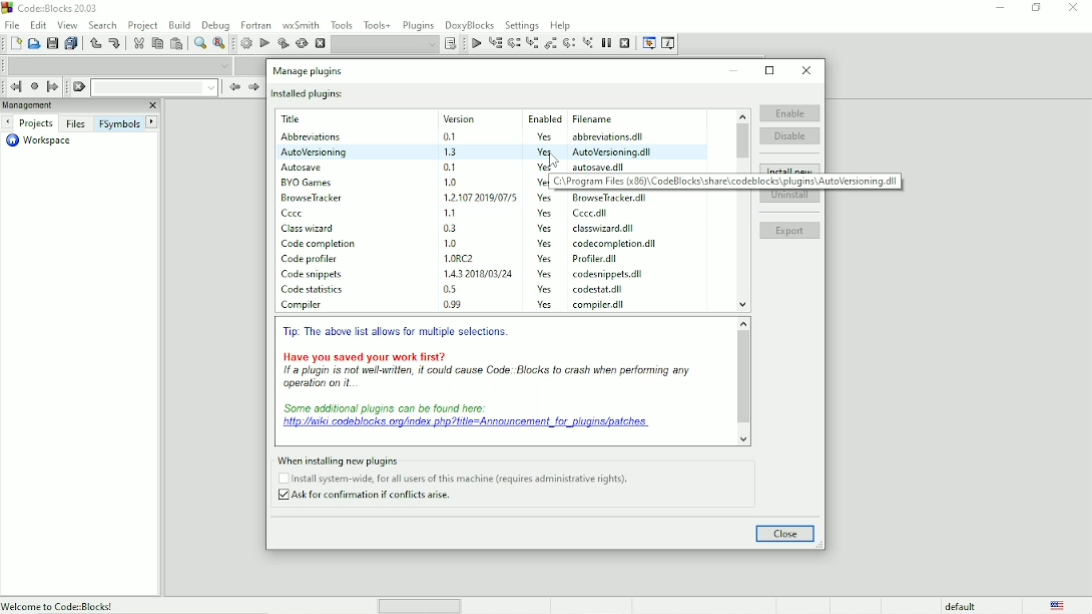 The image size is (1092, 614). What do you see at coordinates (606, 43) in the screenshot?
I see `Break debugger` at bounding box center [606, 43].